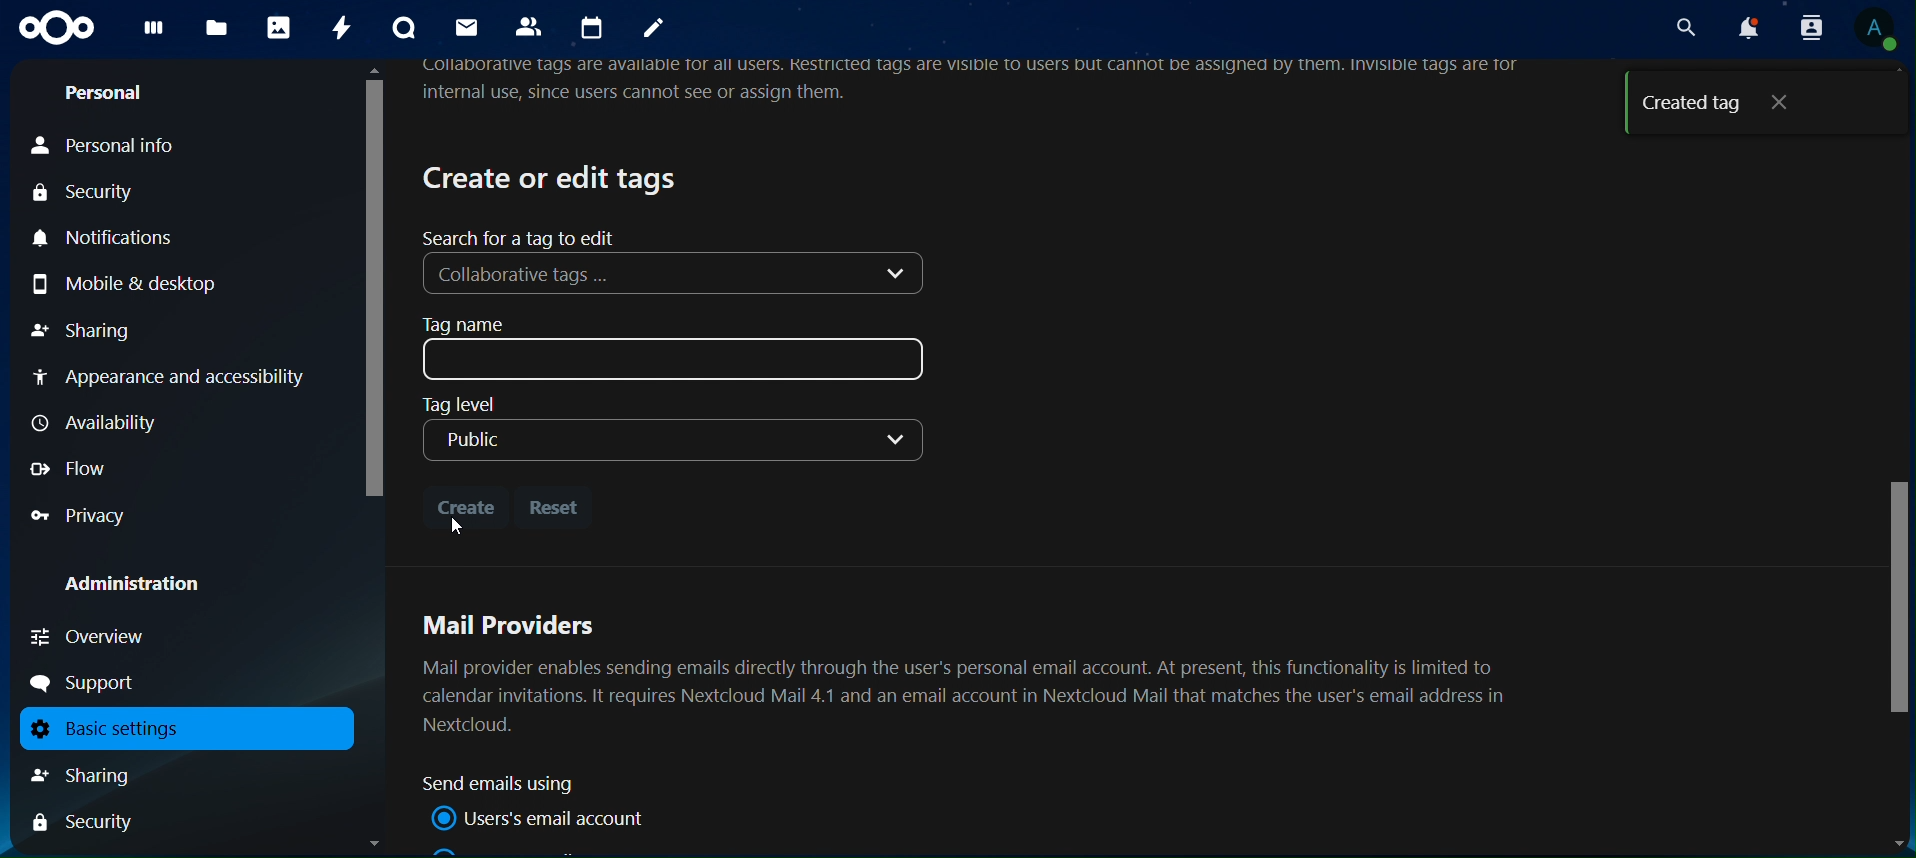 The height and width of the screenshot is (858, 1916). I want to click on Public, so click(671, 439).